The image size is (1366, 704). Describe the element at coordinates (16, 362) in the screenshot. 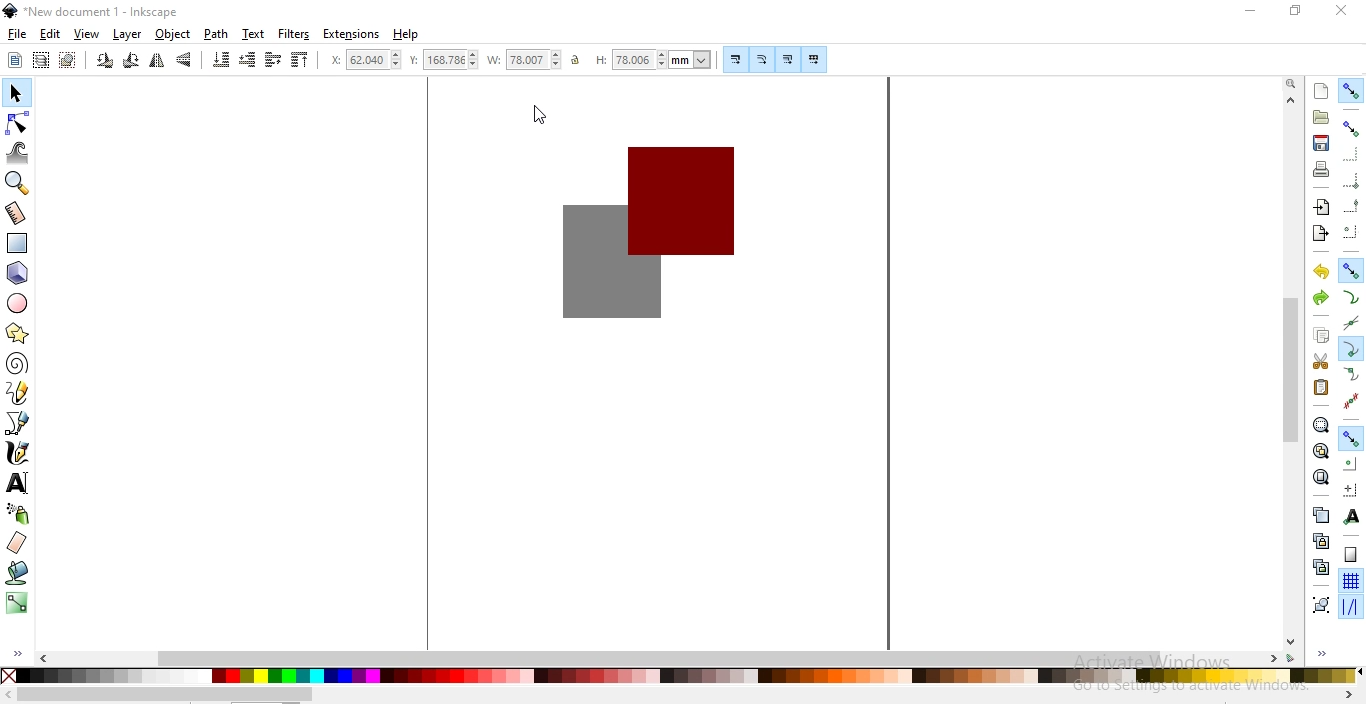

I see `create spiral` at that location.